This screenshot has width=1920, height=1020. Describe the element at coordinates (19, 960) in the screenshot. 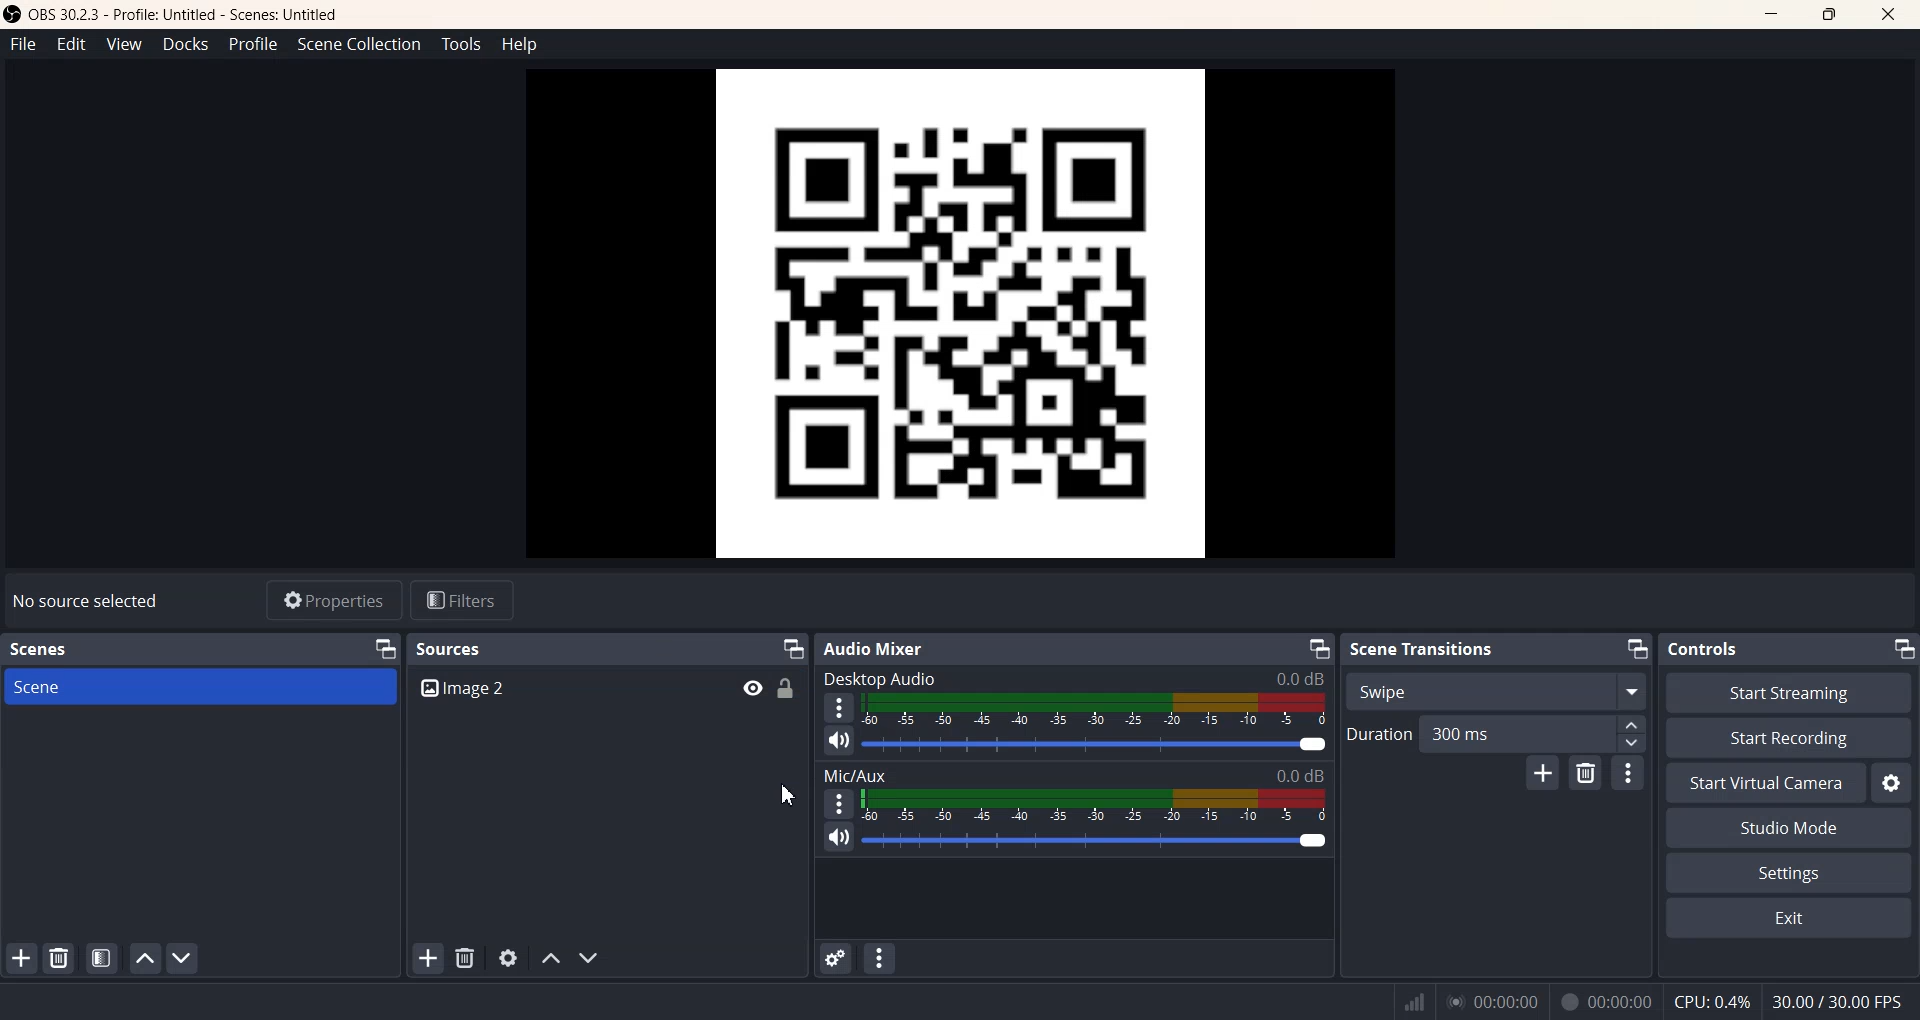

I see `Add Scene` at that location.